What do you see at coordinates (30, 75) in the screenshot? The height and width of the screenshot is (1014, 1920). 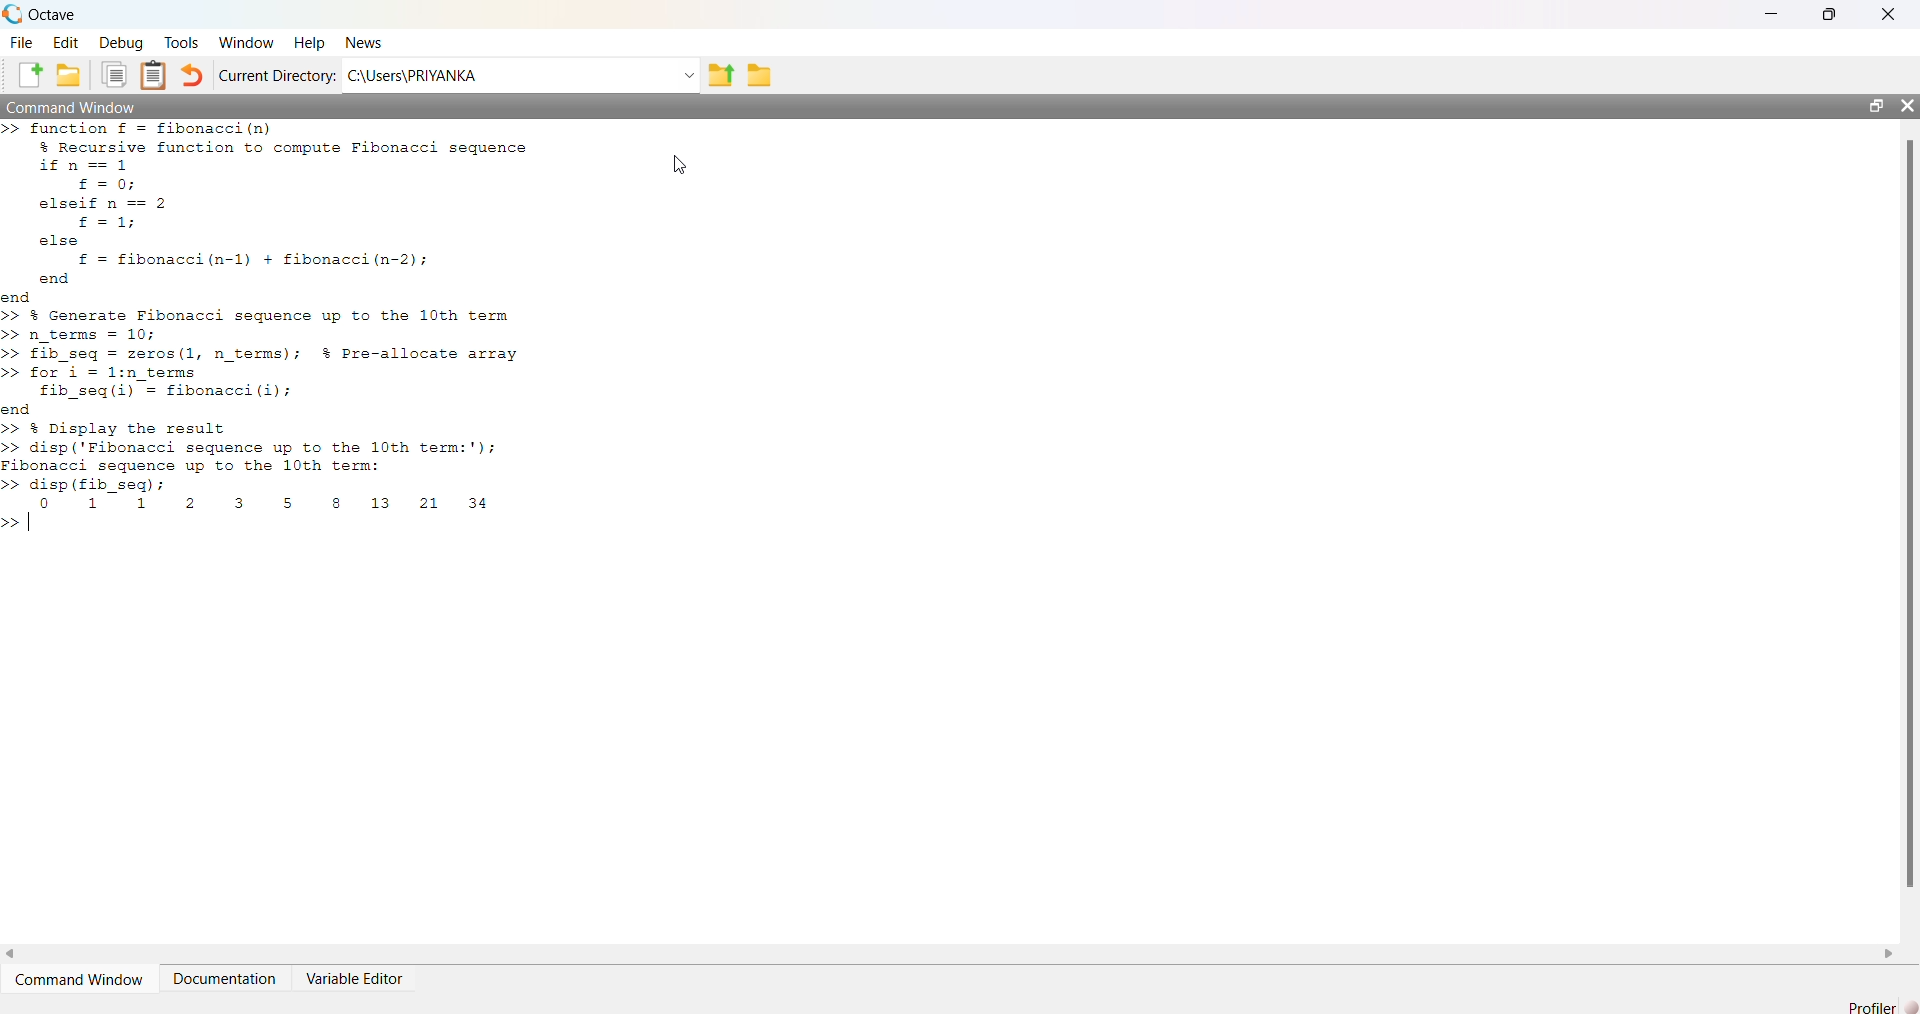 I see `add` at bounding box center [30, 75].